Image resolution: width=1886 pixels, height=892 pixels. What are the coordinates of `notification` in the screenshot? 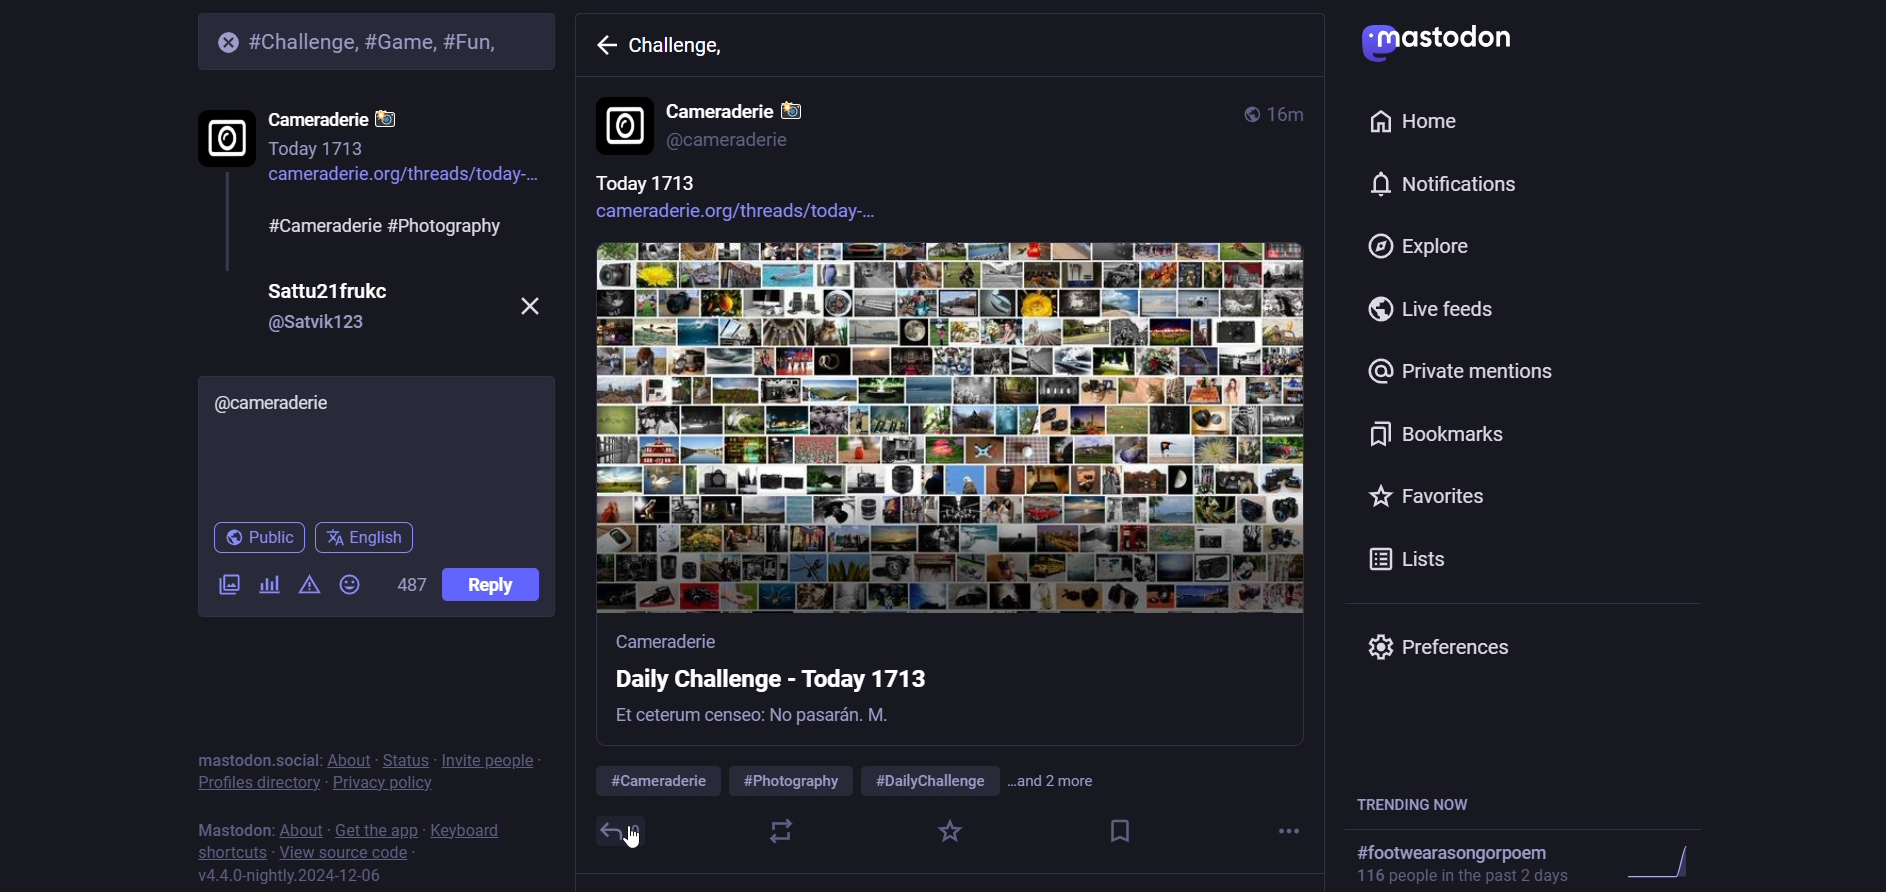 It's located at (1438, 185).